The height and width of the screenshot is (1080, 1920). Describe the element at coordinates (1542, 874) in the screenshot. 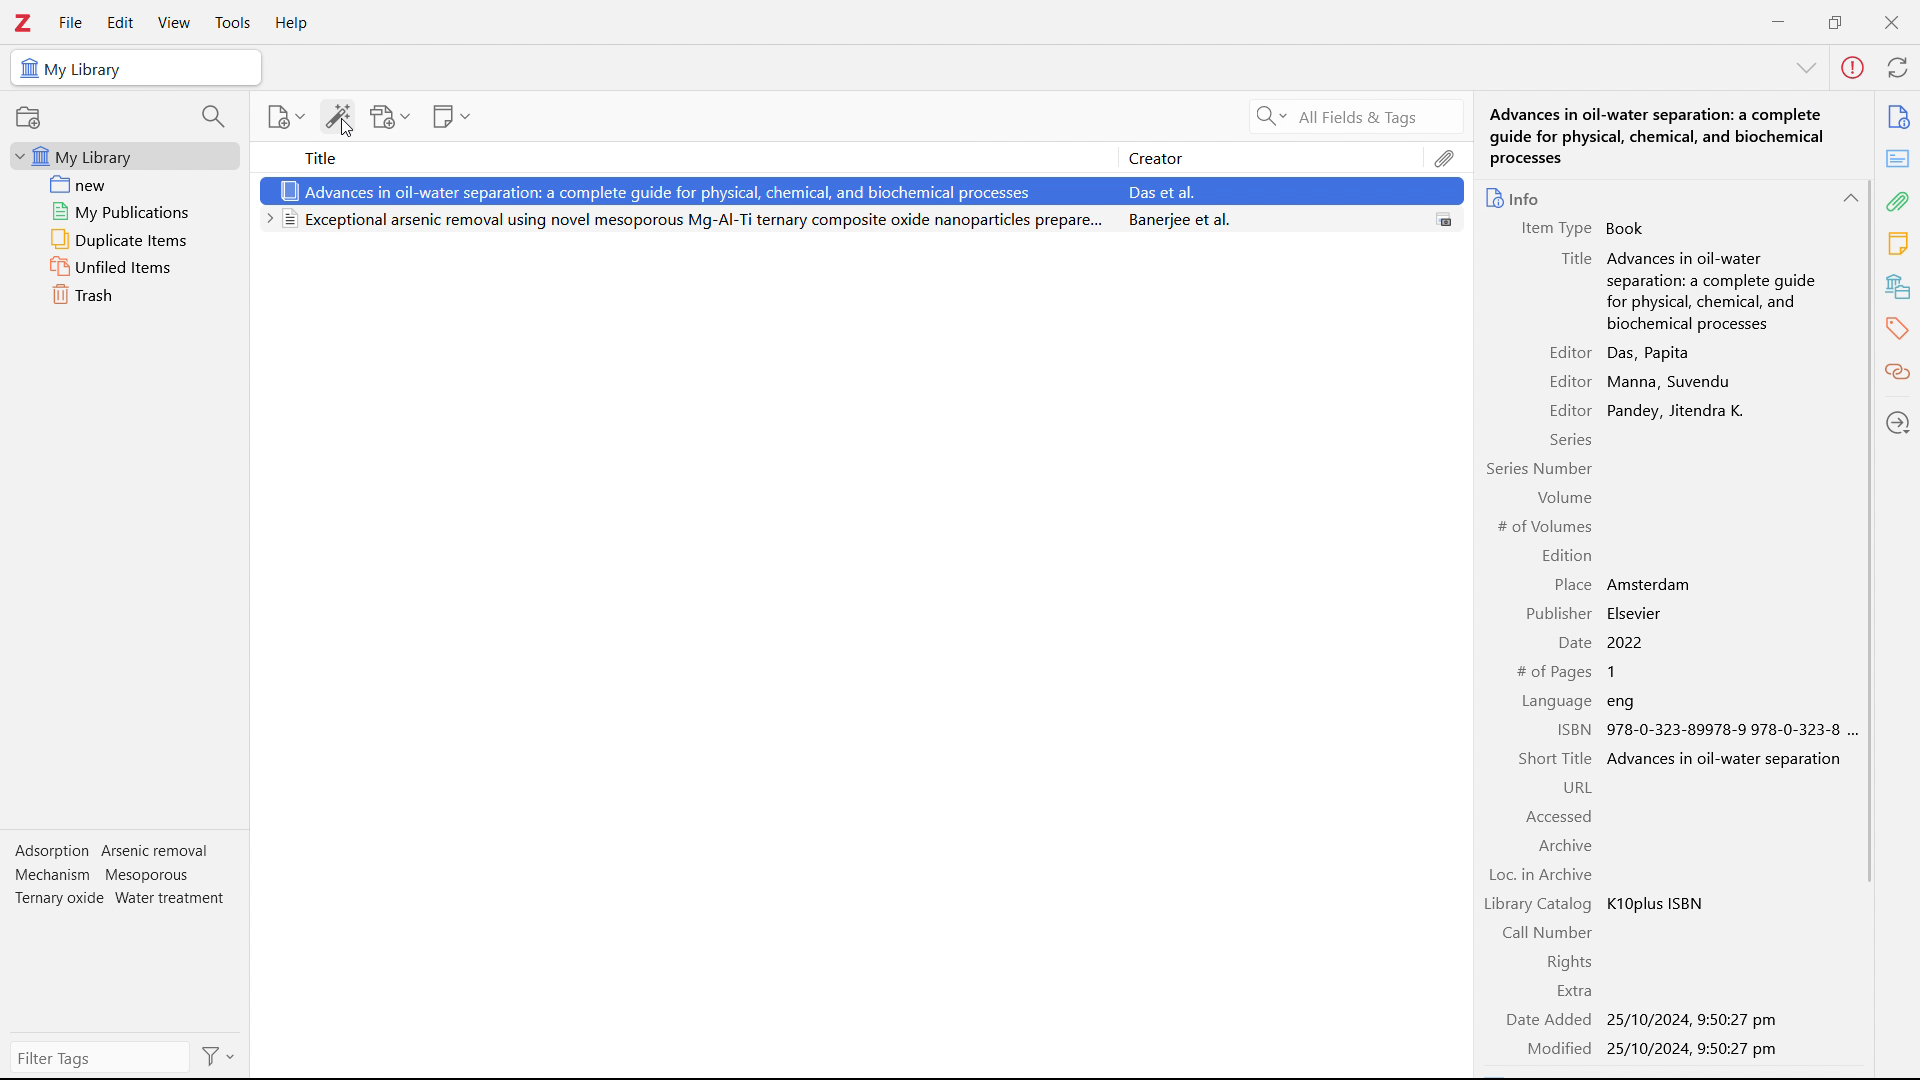

I see `Locate in archive` at that location.